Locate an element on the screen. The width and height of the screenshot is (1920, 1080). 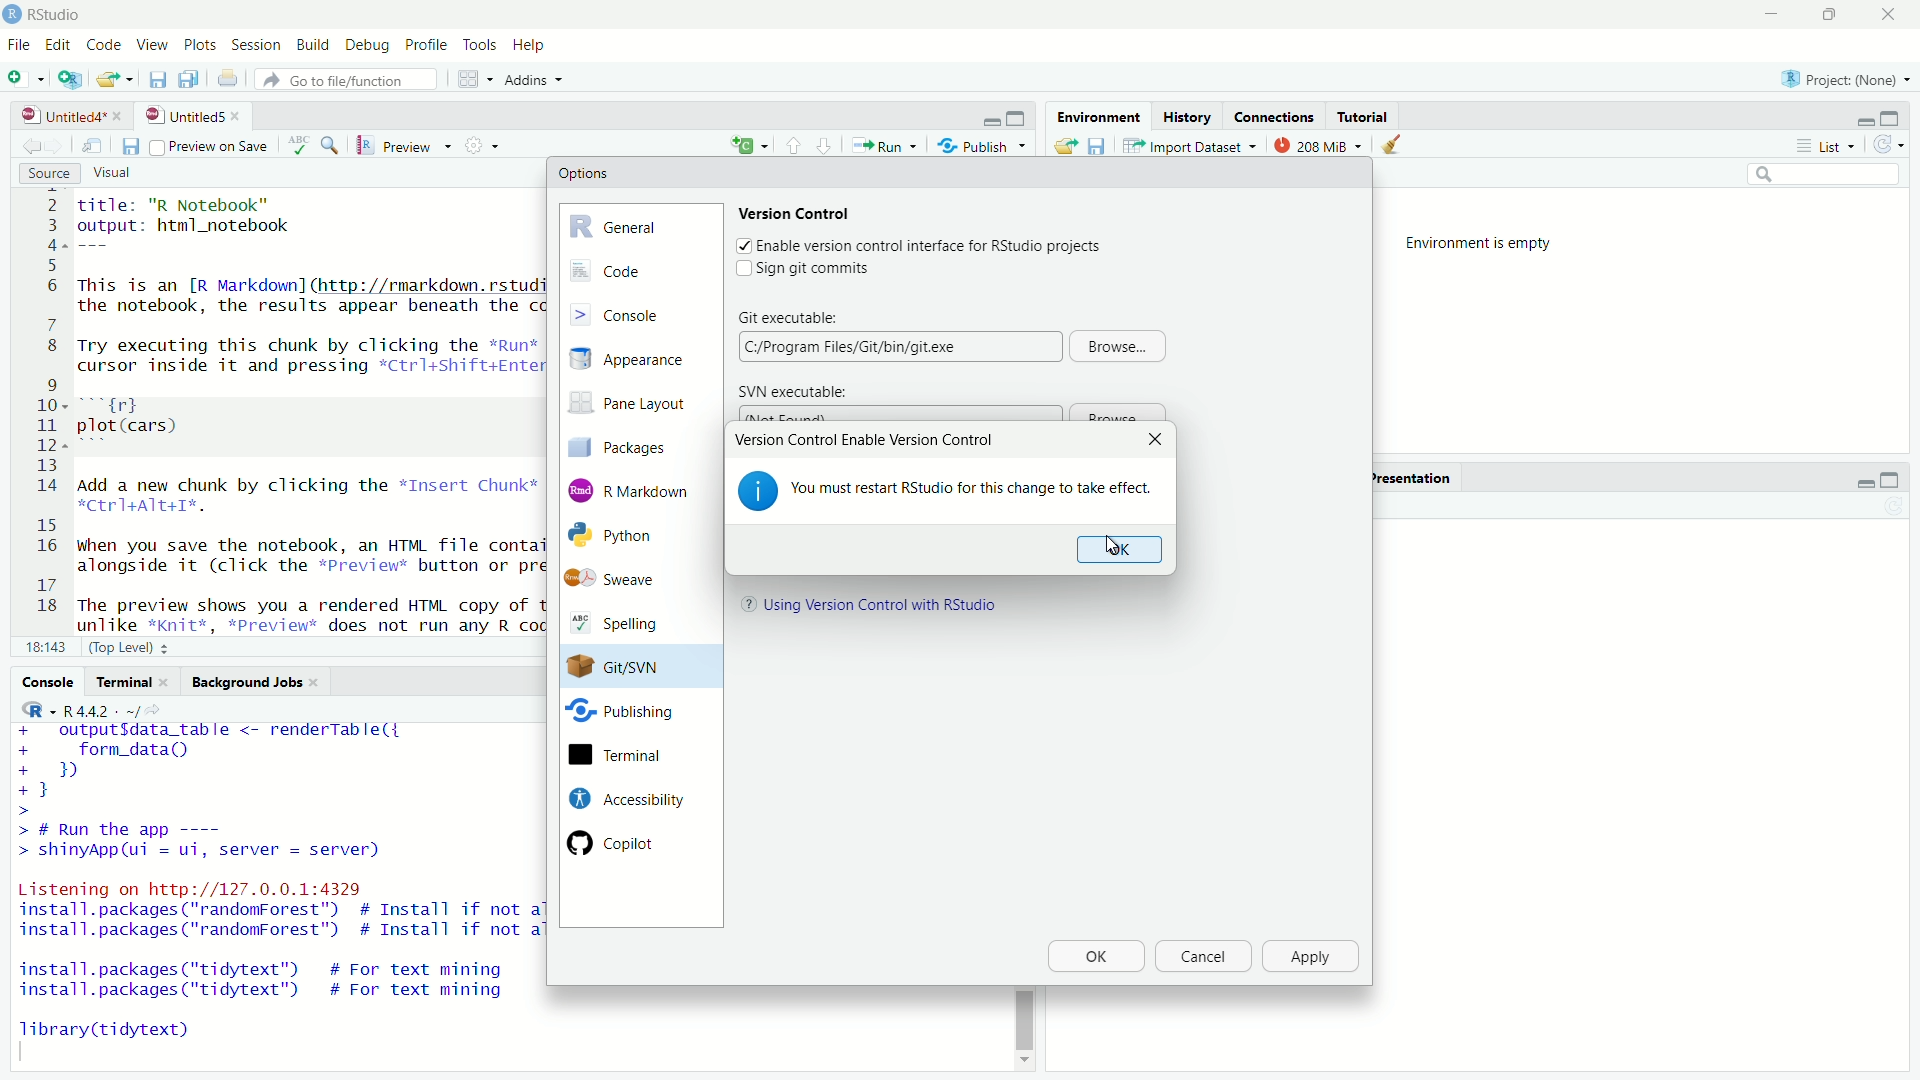
close is located at coordinates (1887, 15).